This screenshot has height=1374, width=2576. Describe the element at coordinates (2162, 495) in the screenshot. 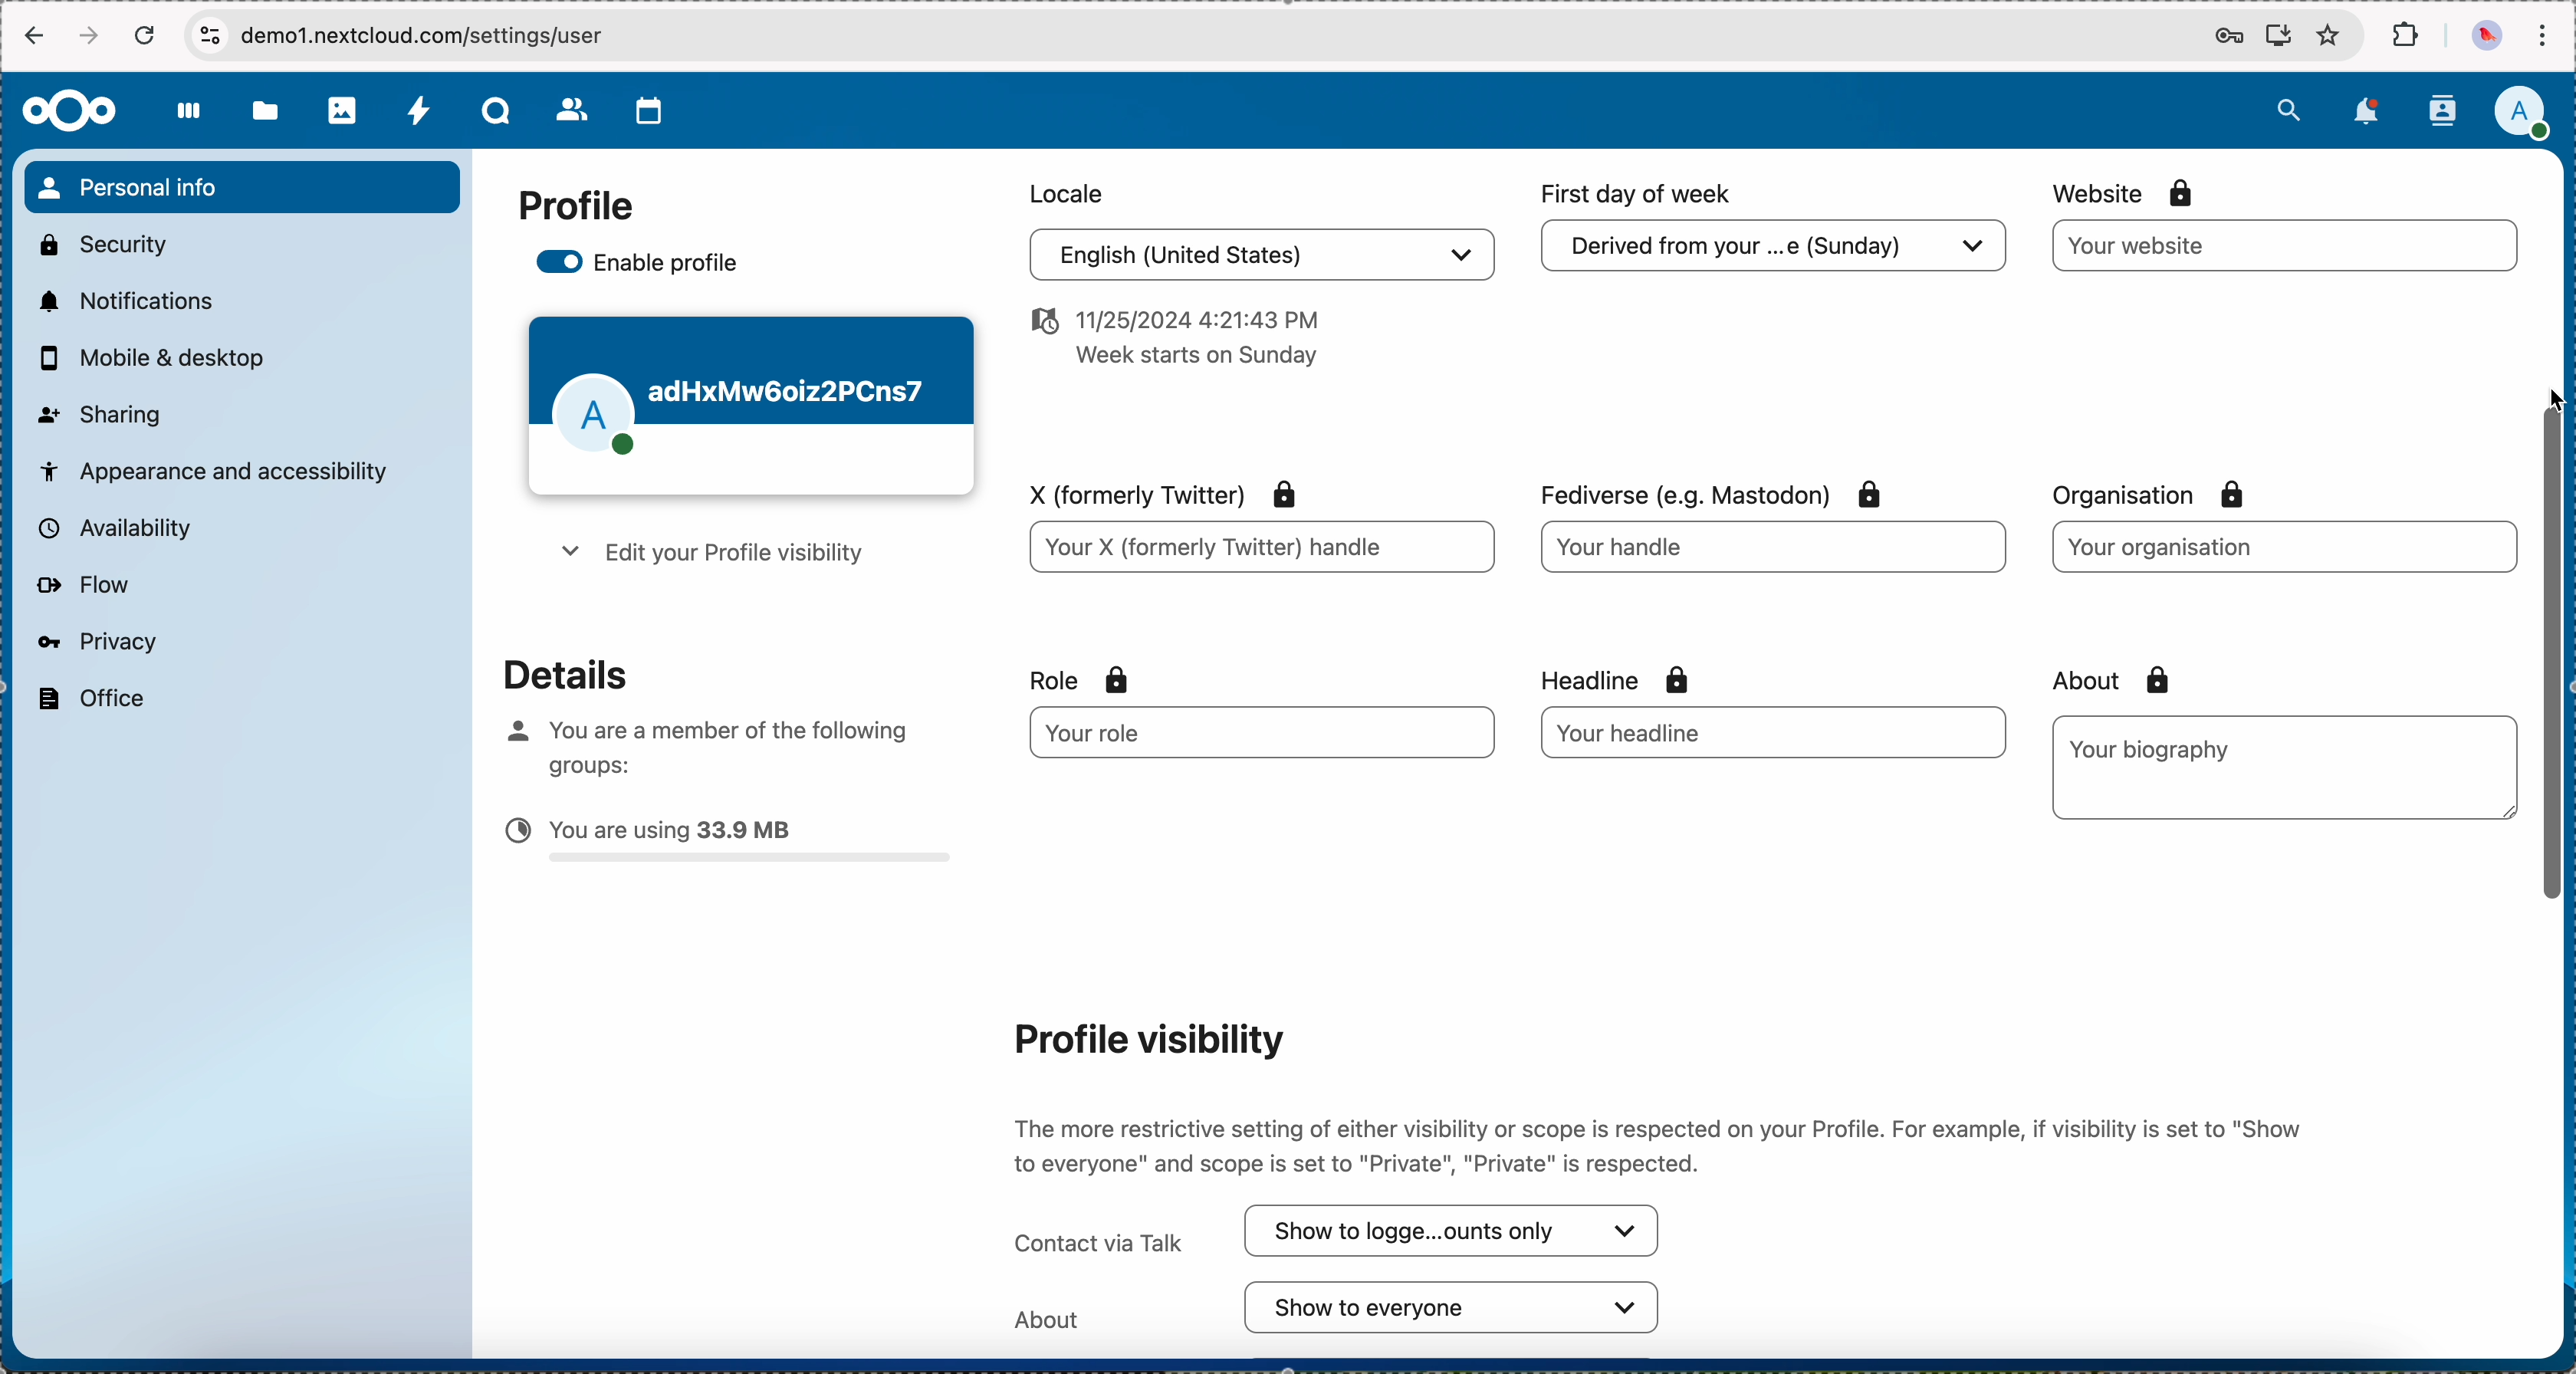

I see `organisation` at that location.